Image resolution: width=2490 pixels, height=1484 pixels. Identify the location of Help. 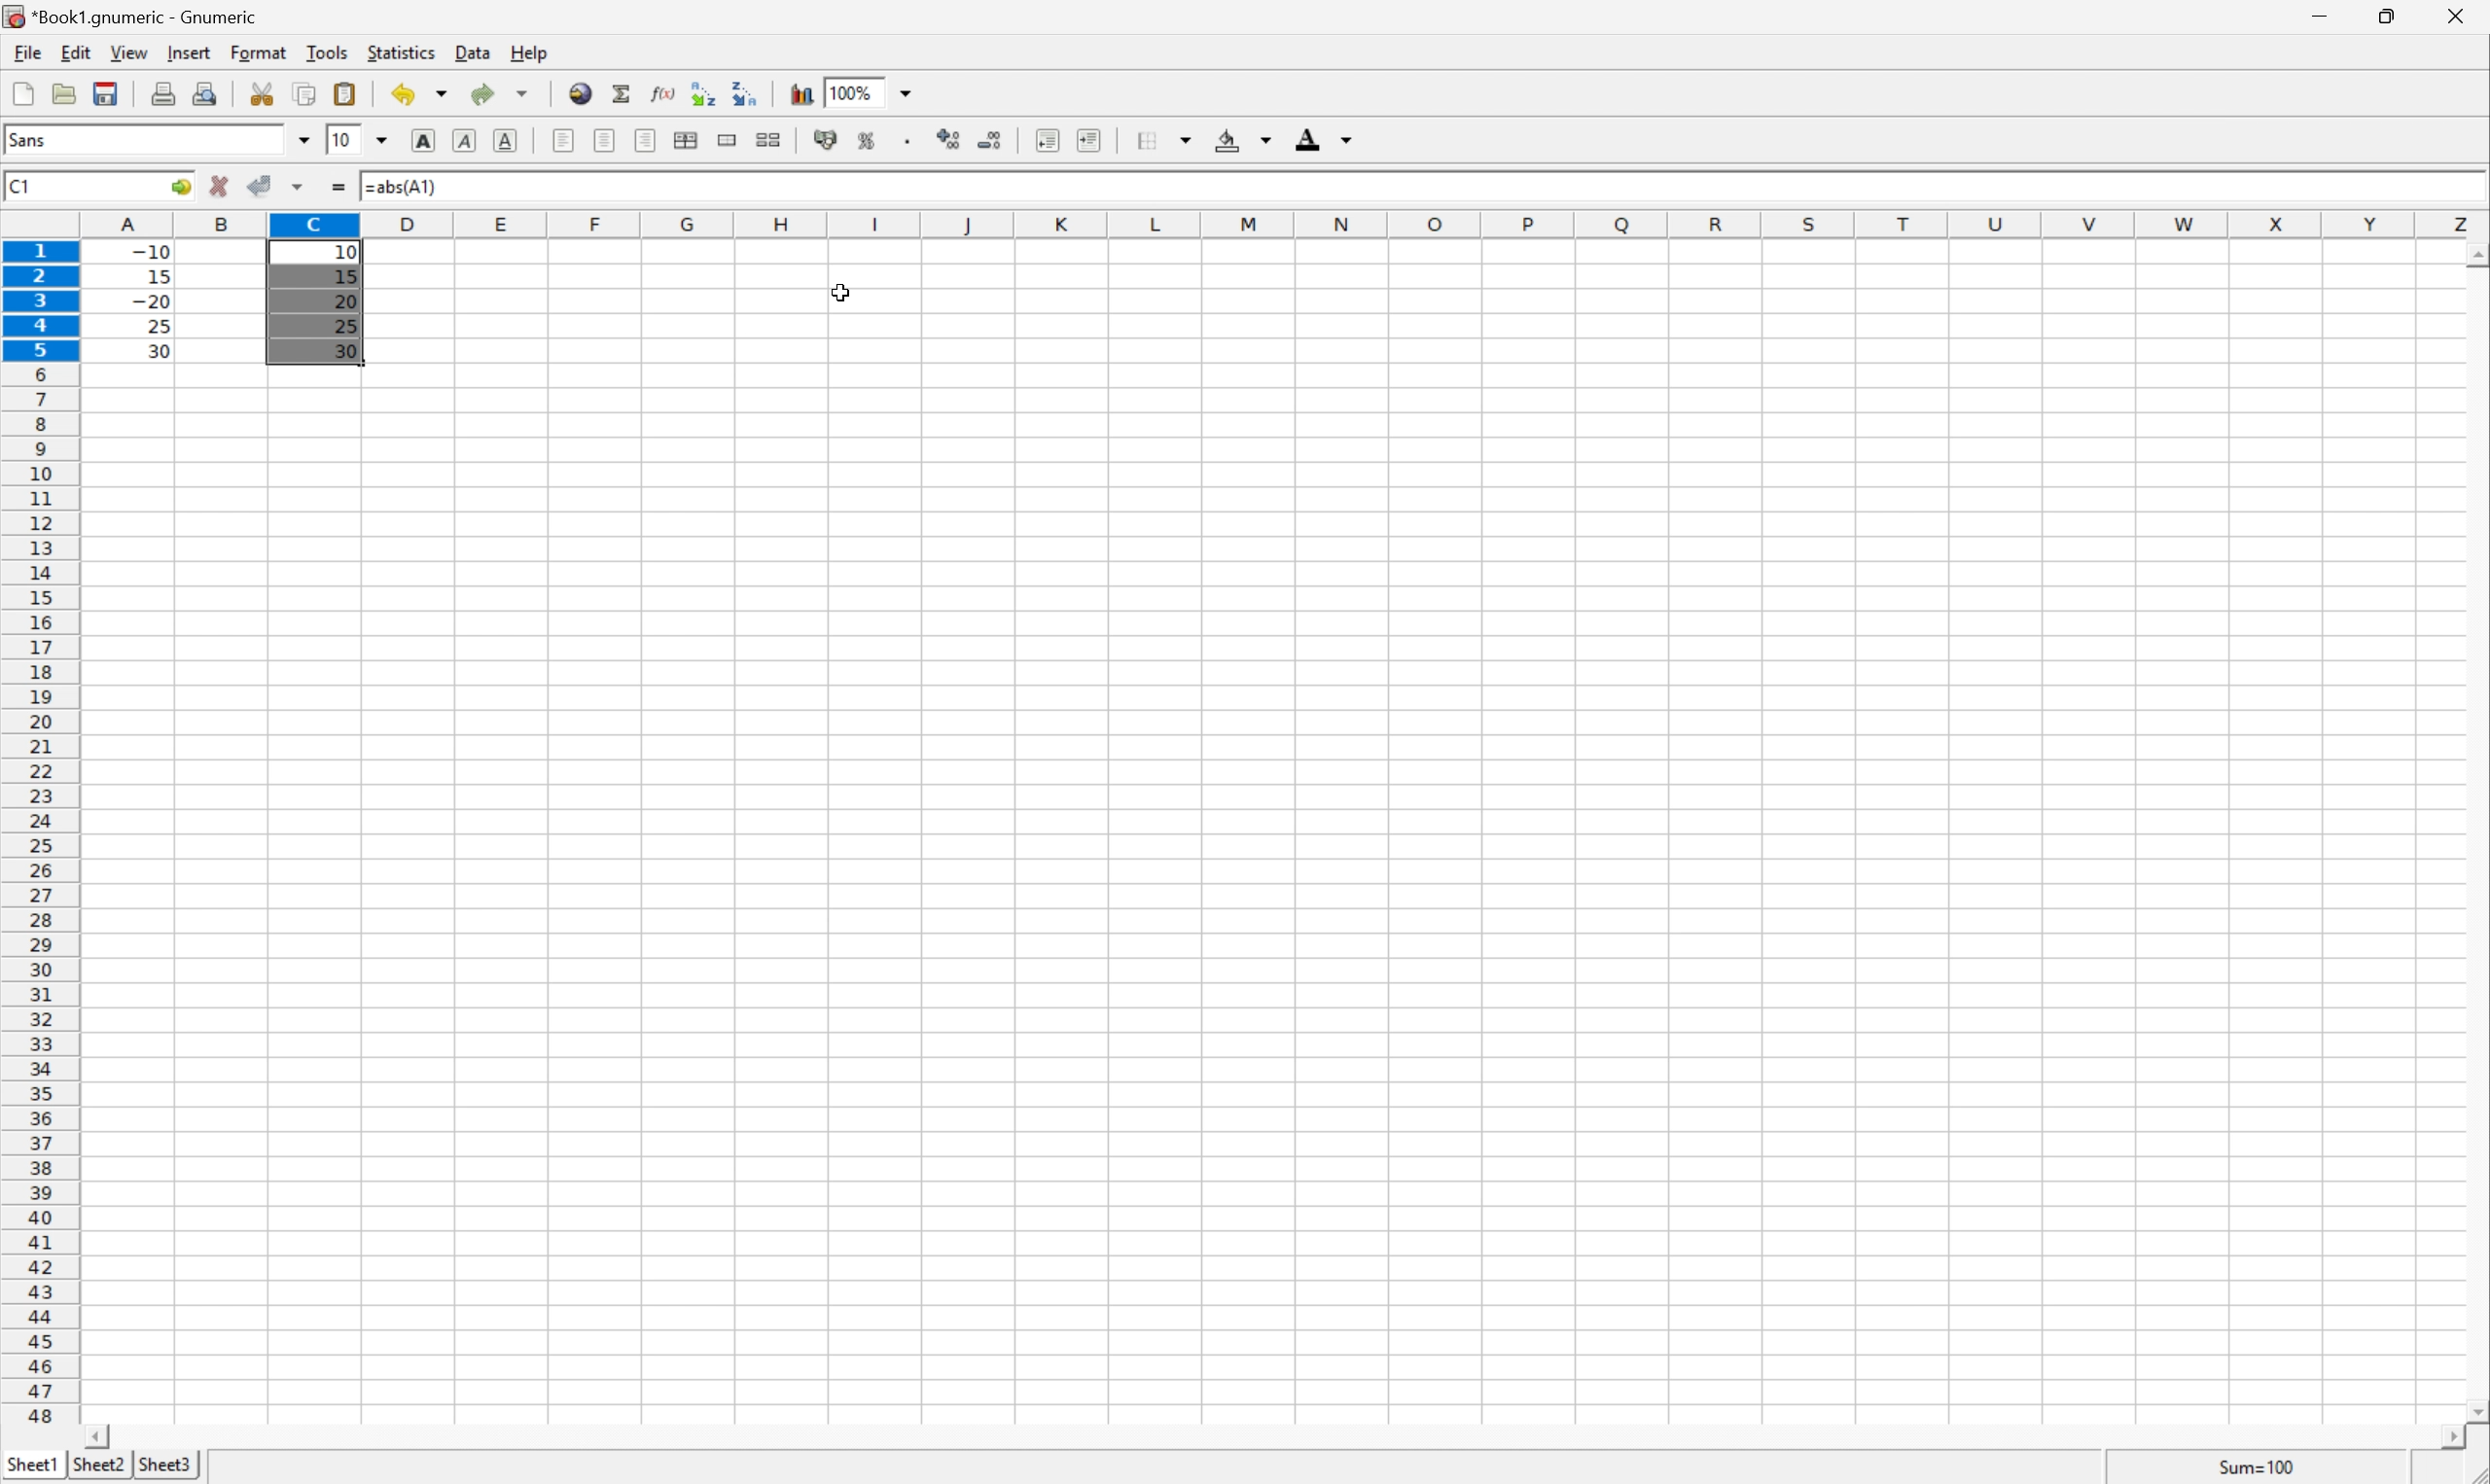
(529, 54).